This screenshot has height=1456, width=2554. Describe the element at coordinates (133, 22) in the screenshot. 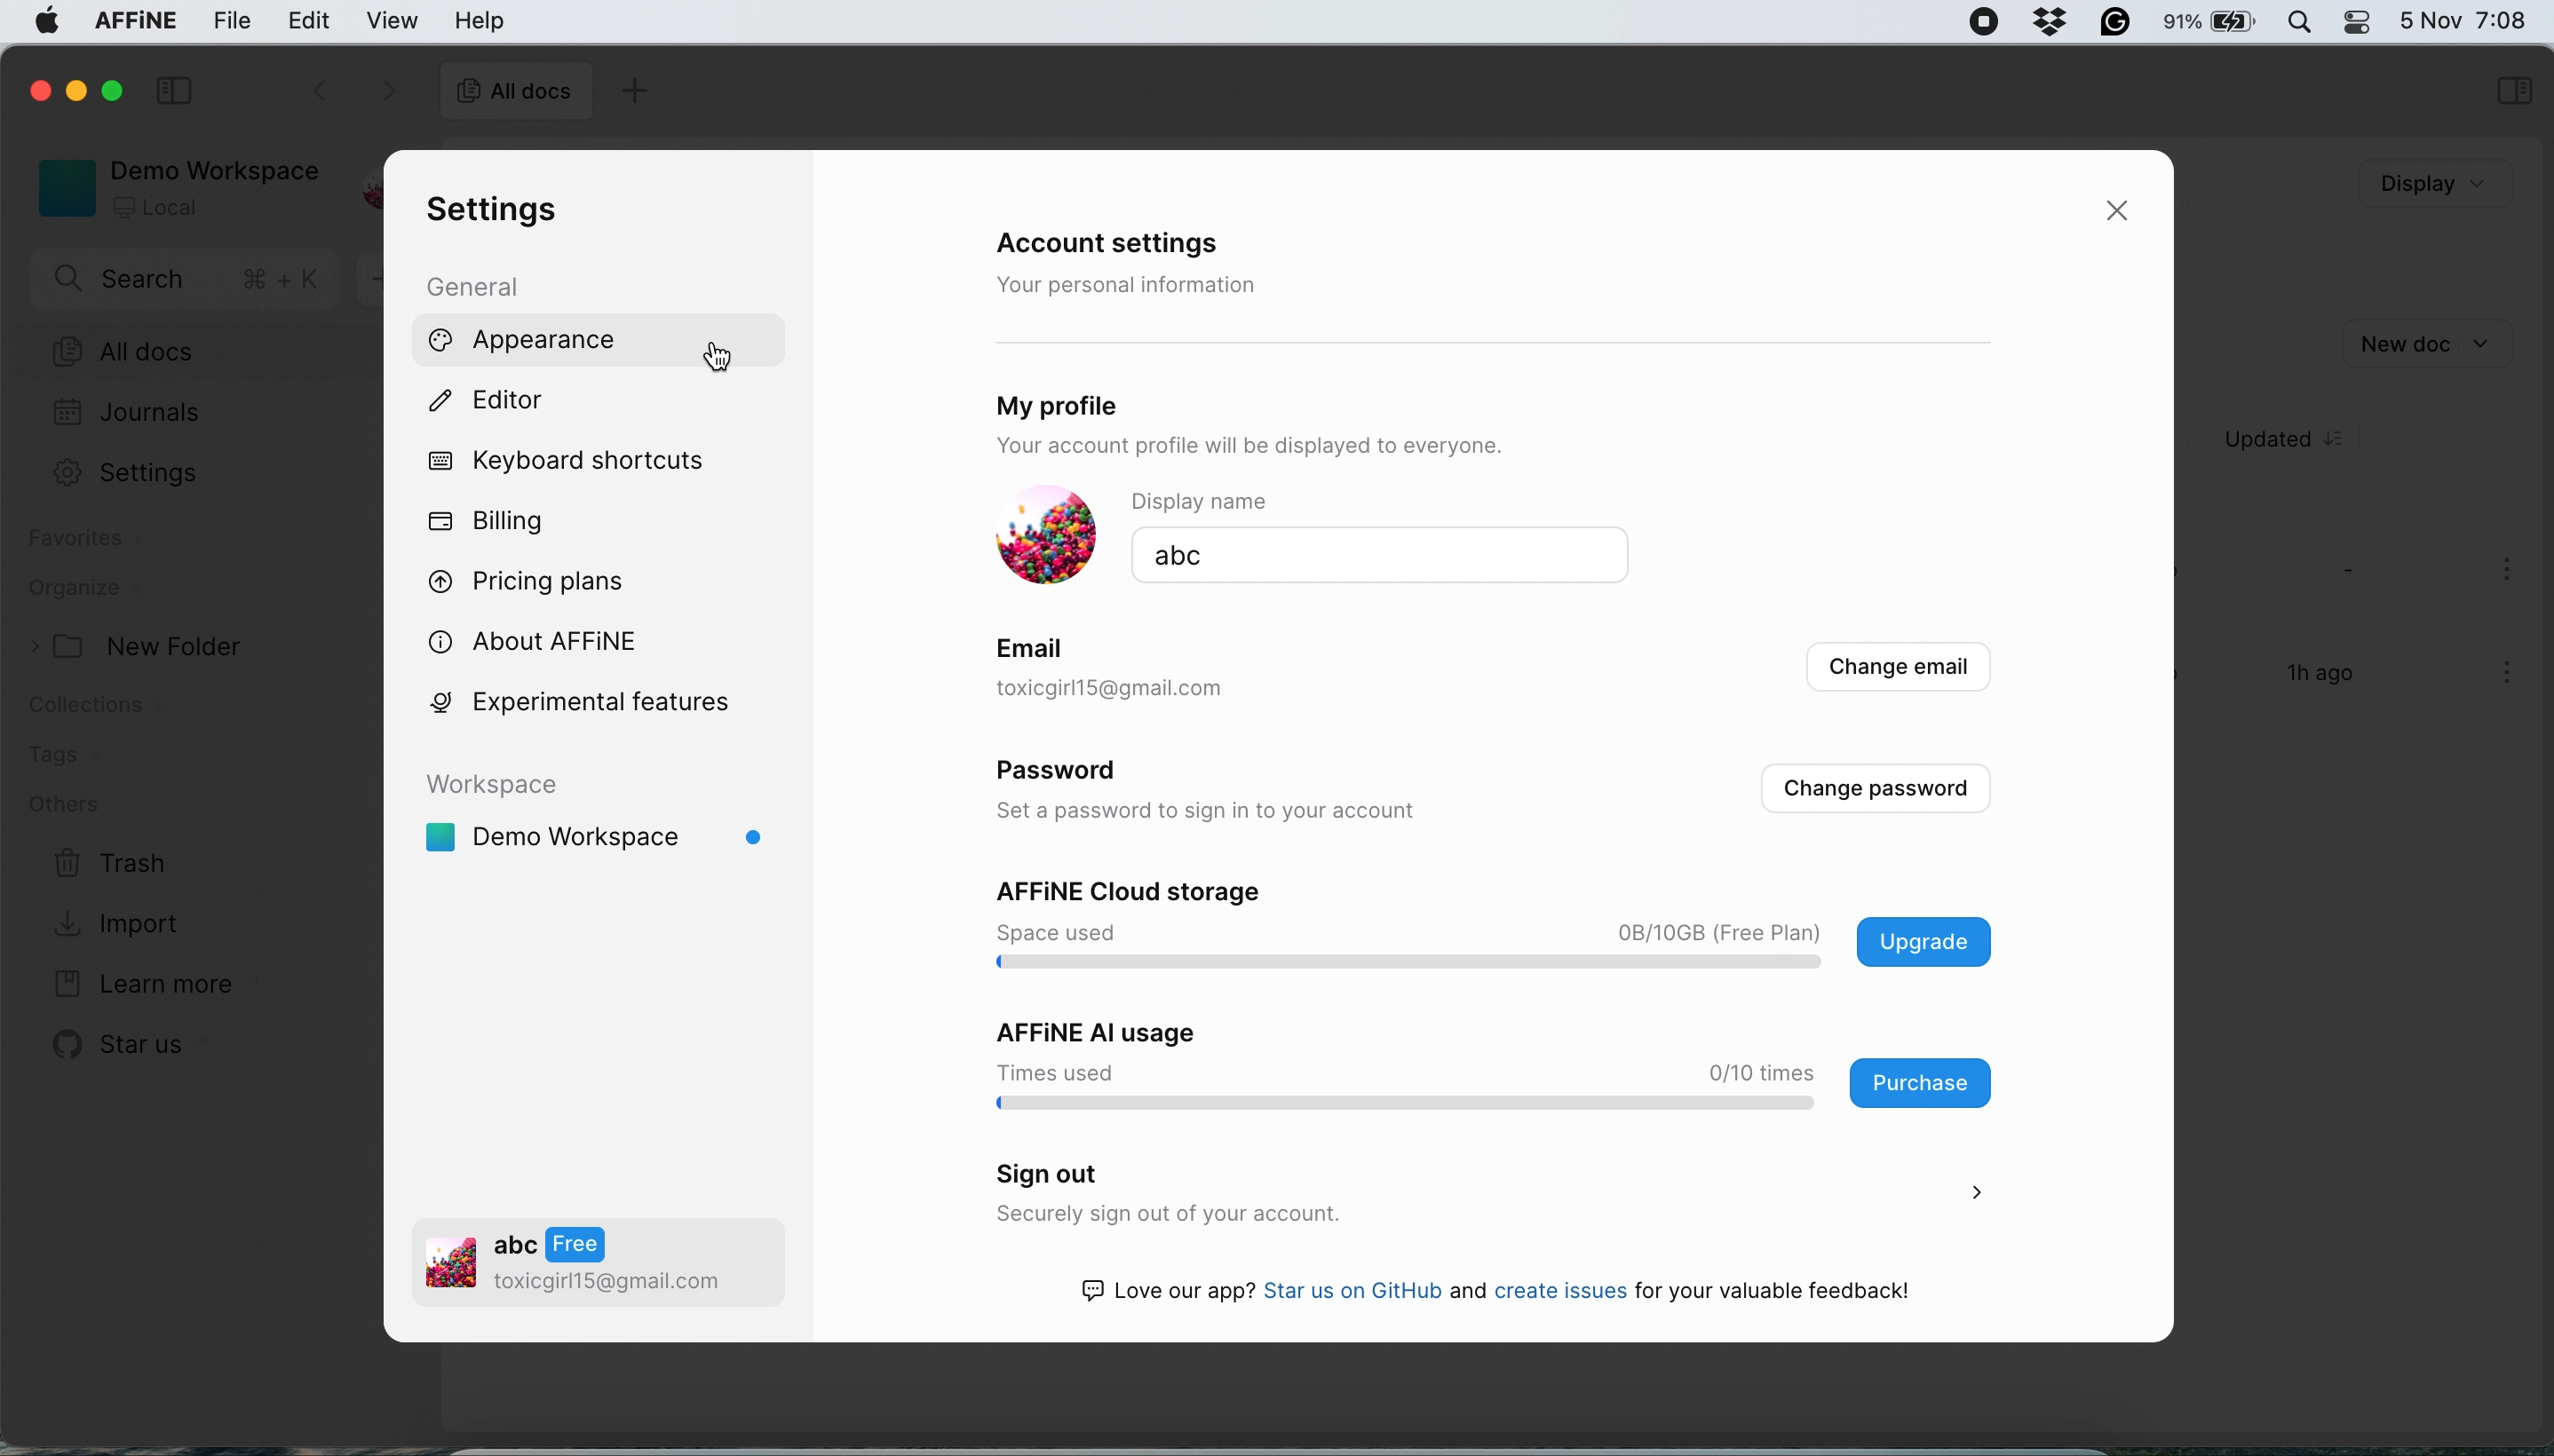

I see `affine` at that location.